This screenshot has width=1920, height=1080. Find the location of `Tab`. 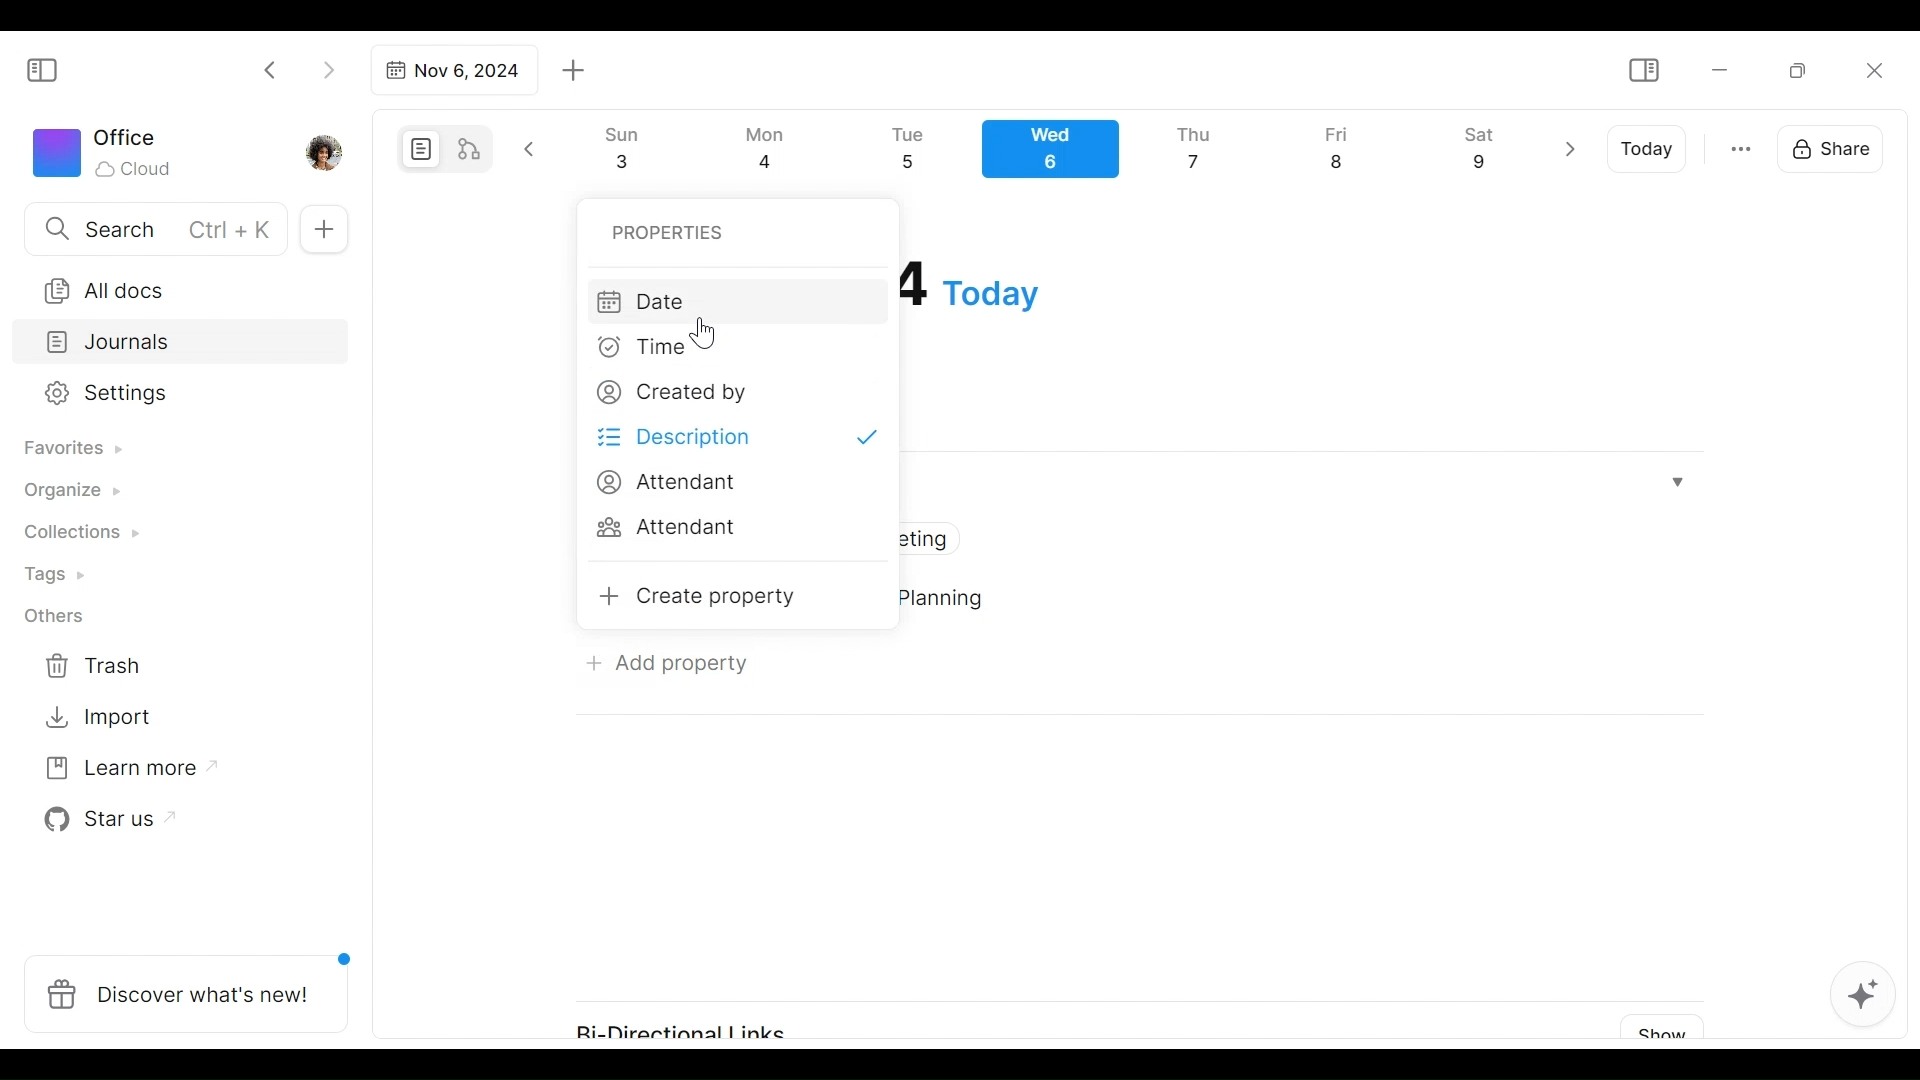

Tab is located at coordinates (451, 70).